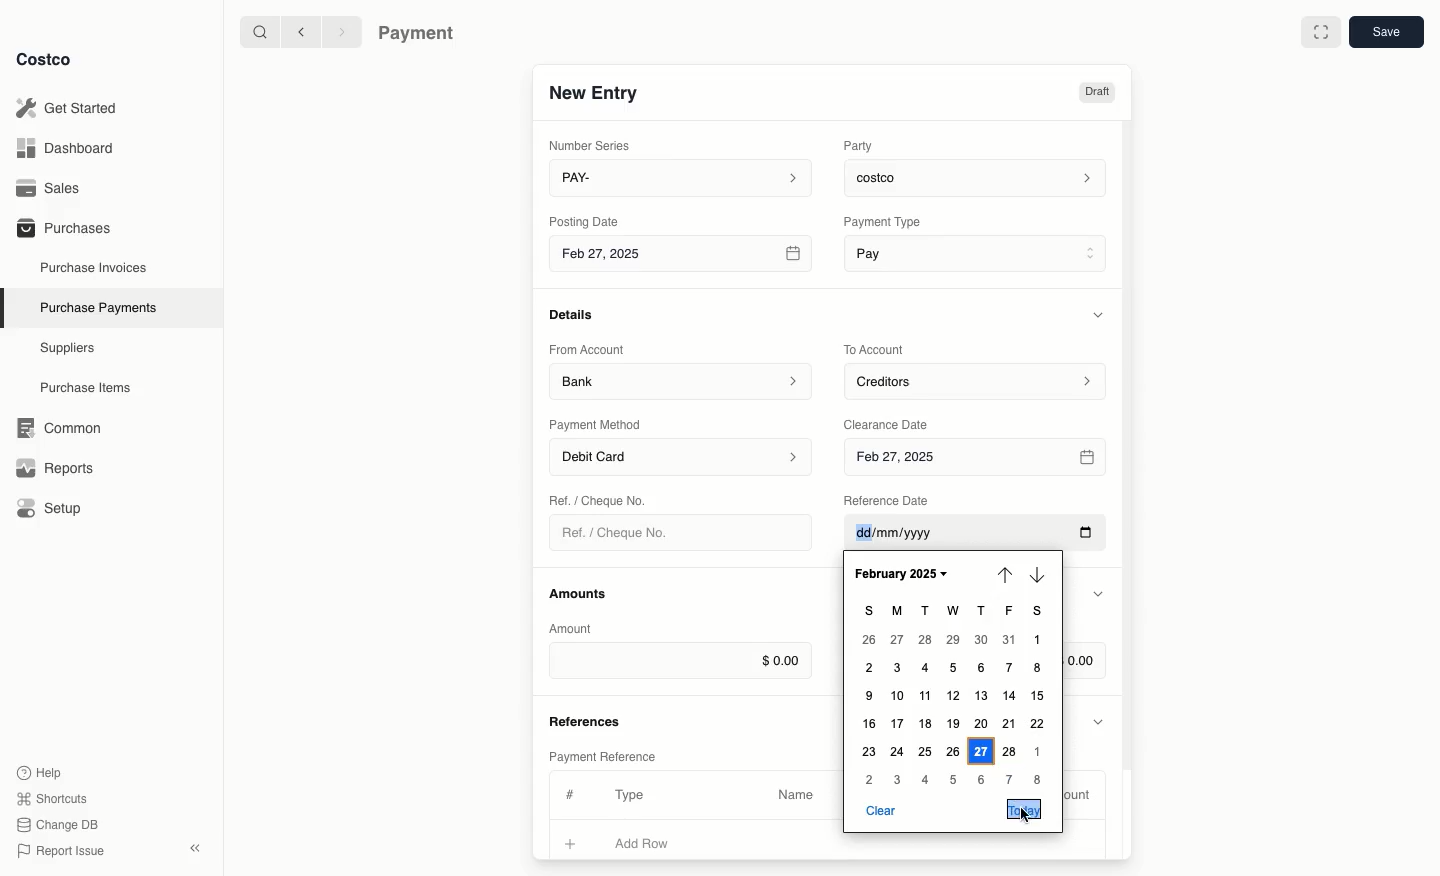 The image size is (1440, 876). What do you see at coordinates (259, 30) in the screenshot?
I see `Search` at bounding box center [259, 30].